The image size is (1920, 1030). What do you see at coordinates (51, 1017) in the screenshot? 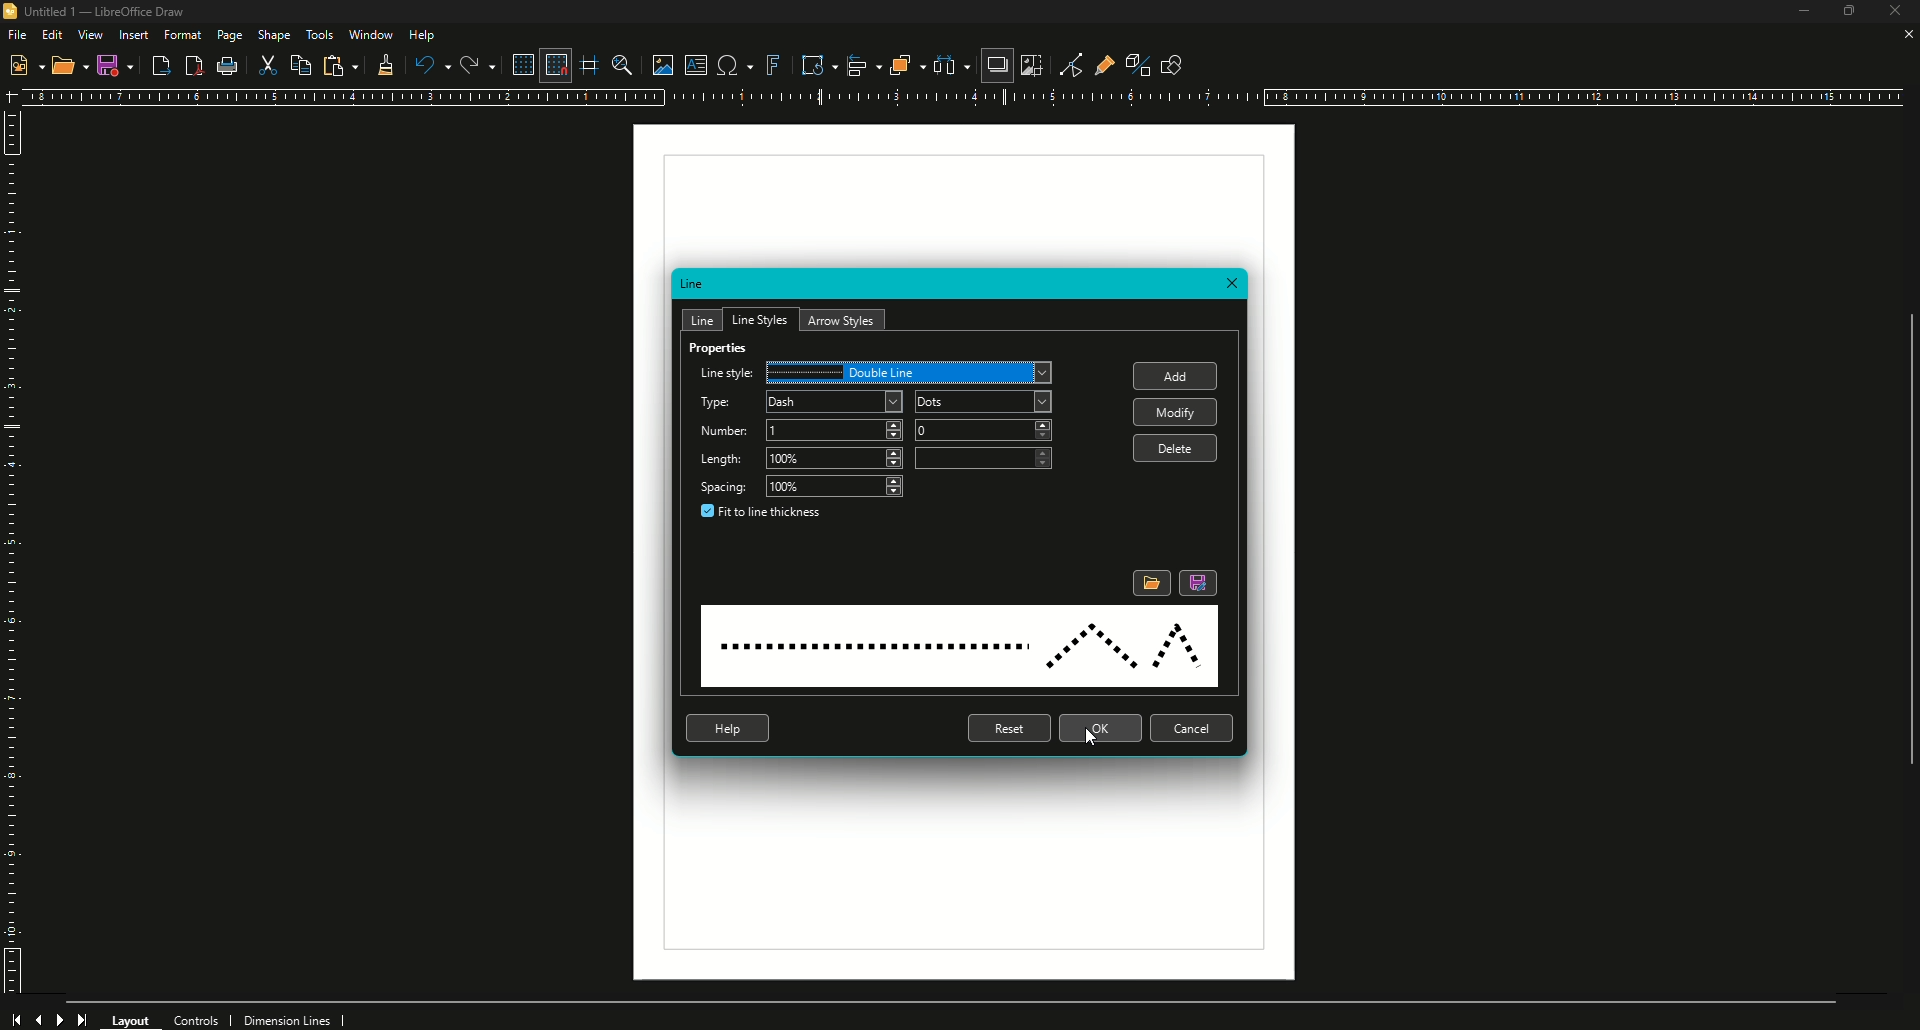
I see `forward and backward button` at bounding box center [51, 1017].